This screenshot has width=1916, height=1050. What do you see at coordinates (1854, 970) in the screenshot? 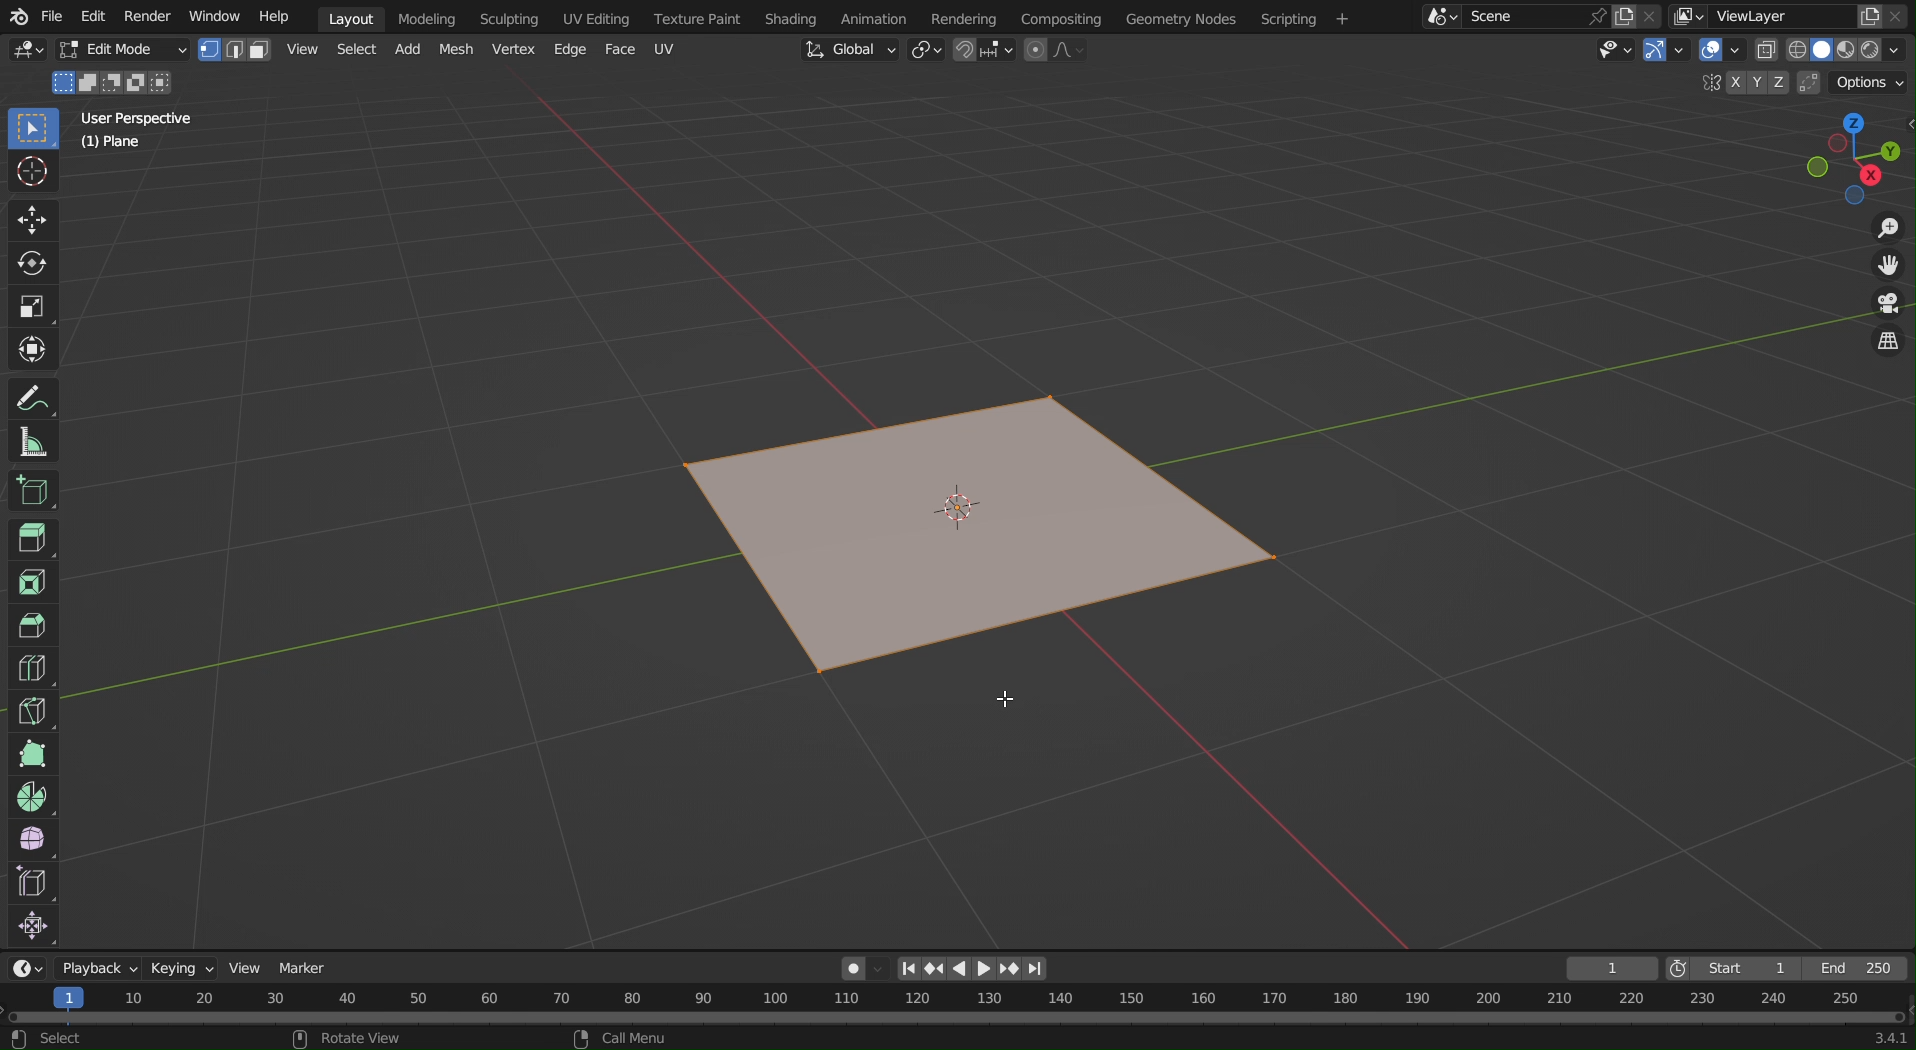
I see `End` at bounding box center [1854, 970].